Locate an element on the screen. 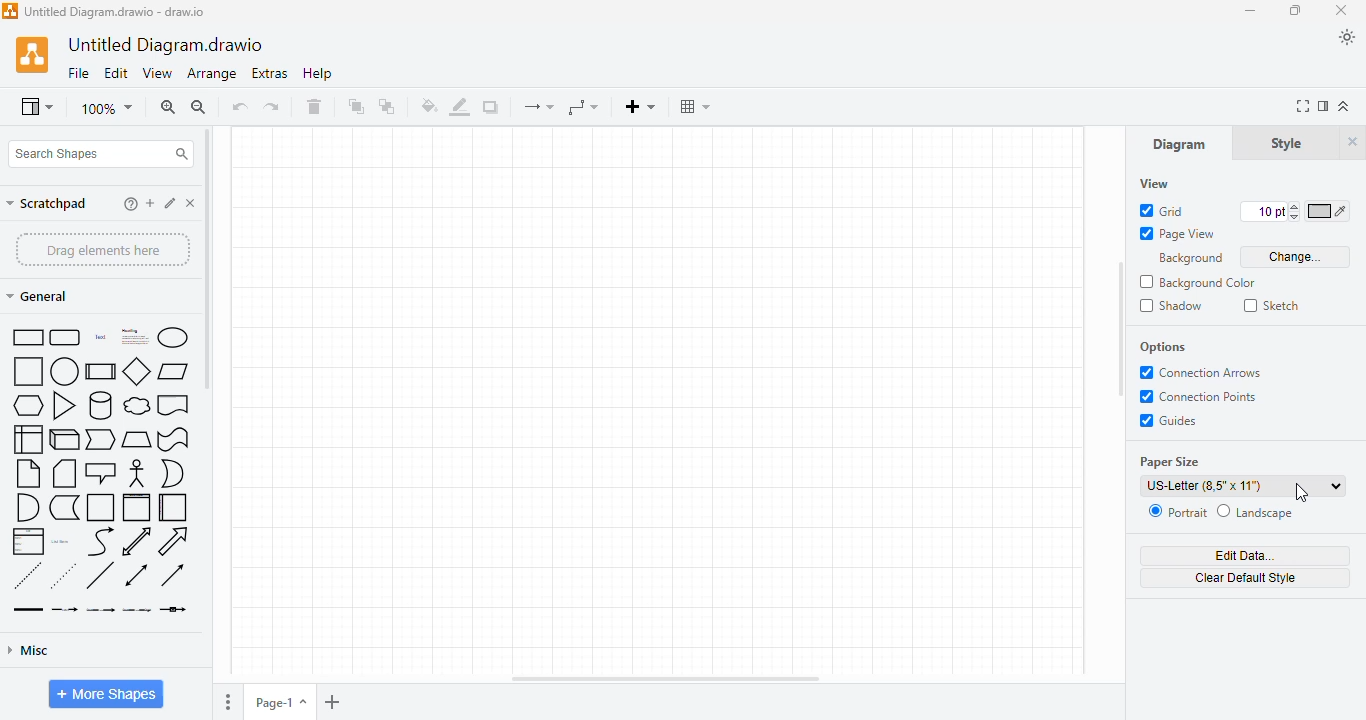 Image resolution: width=1366 pixels, height=720 pixels. trapezoid is located at coordinates (137, 440).